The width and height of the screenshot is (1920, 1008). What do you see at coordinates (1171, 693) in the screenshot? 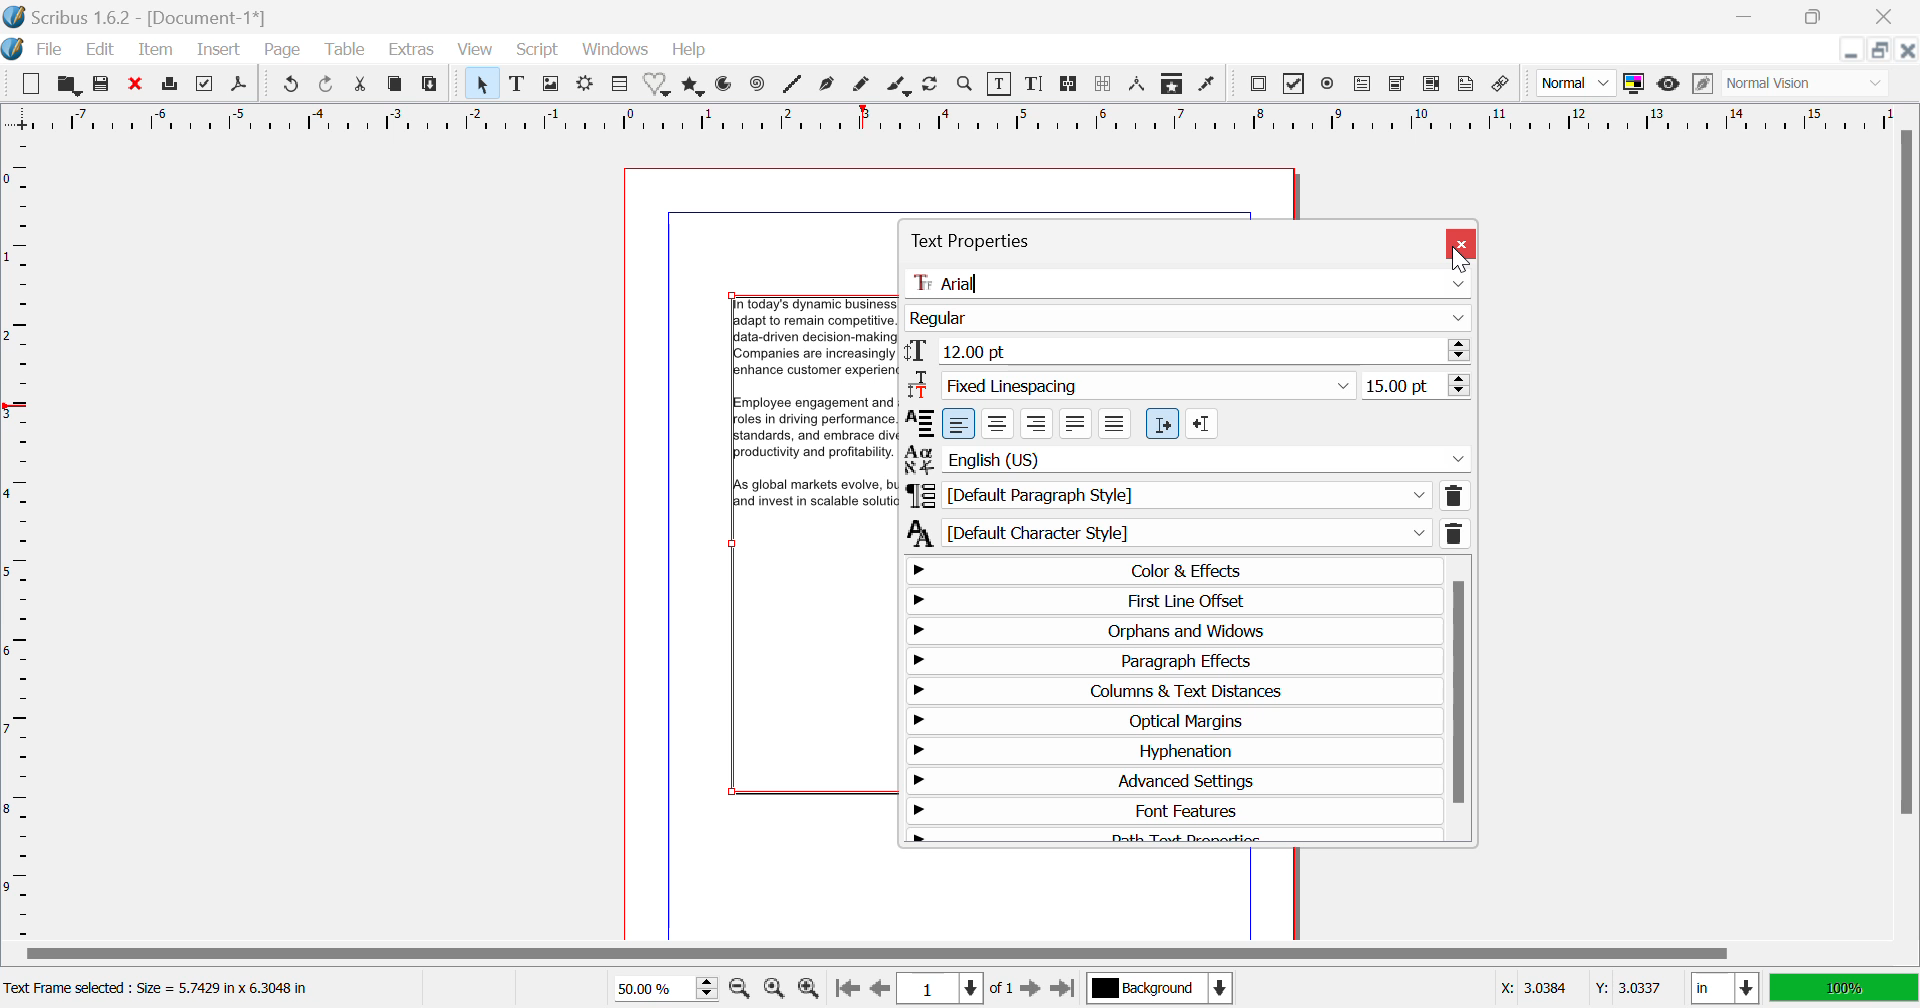
I see `Columns & Text Distances` at bounding box center [1171, 693].